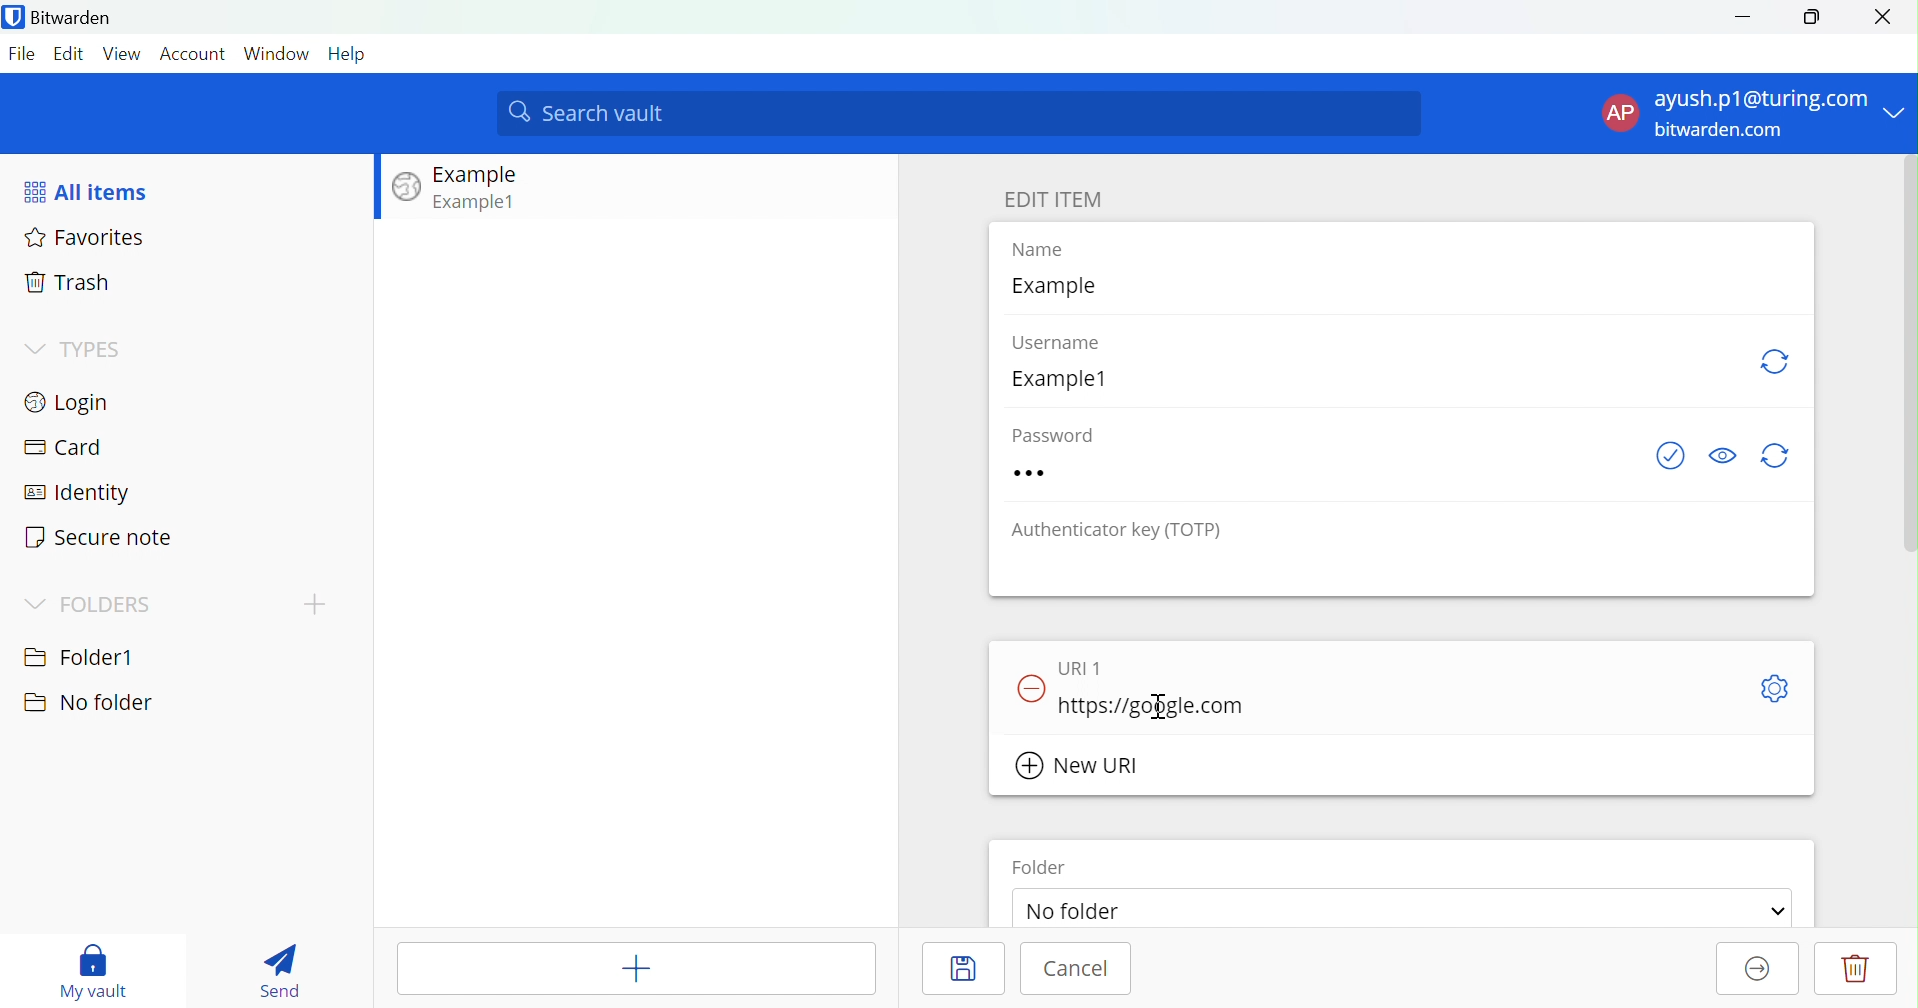 This screenshot has height=1008, width=1918. Describe the element at coordinates (1069, 379) in the screenshot. I see `Example1` at that location.